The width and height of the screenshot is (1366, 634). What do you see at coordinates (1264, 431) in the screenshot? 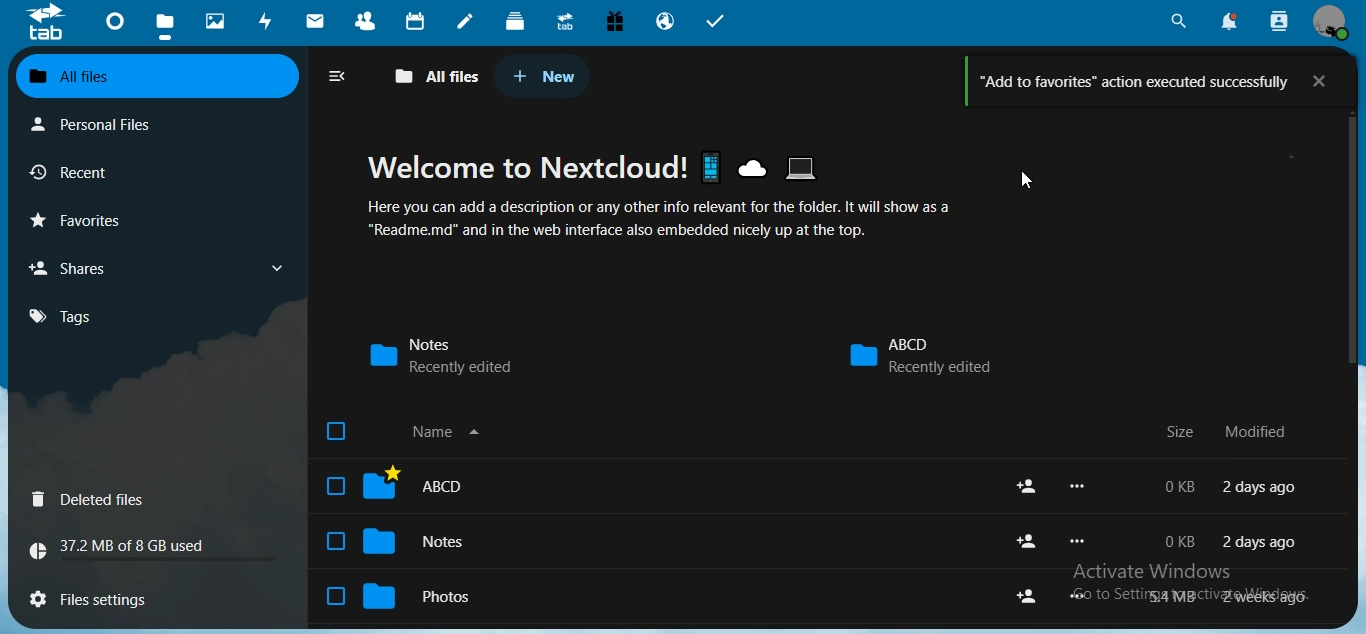
I see `modified` at bounding box center [1264, 431].